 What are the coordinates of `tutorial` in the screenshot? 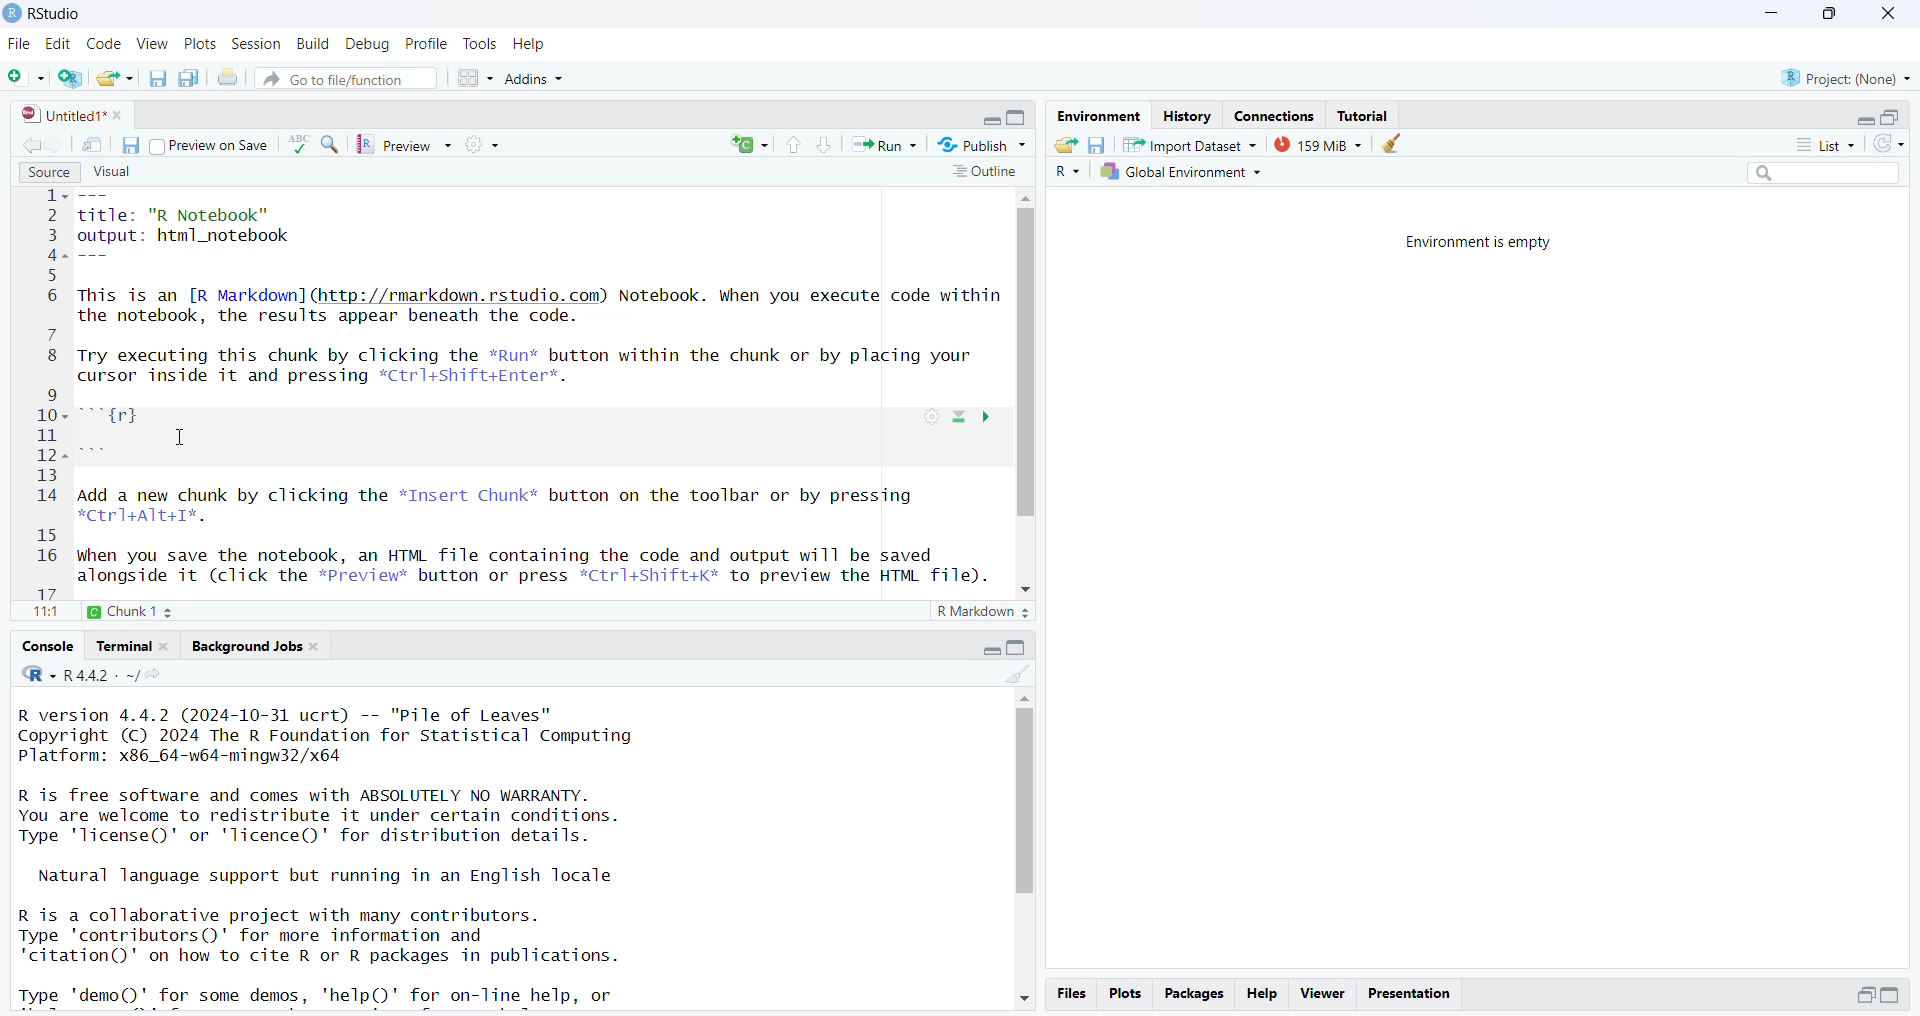 It's located at (1365, 115).